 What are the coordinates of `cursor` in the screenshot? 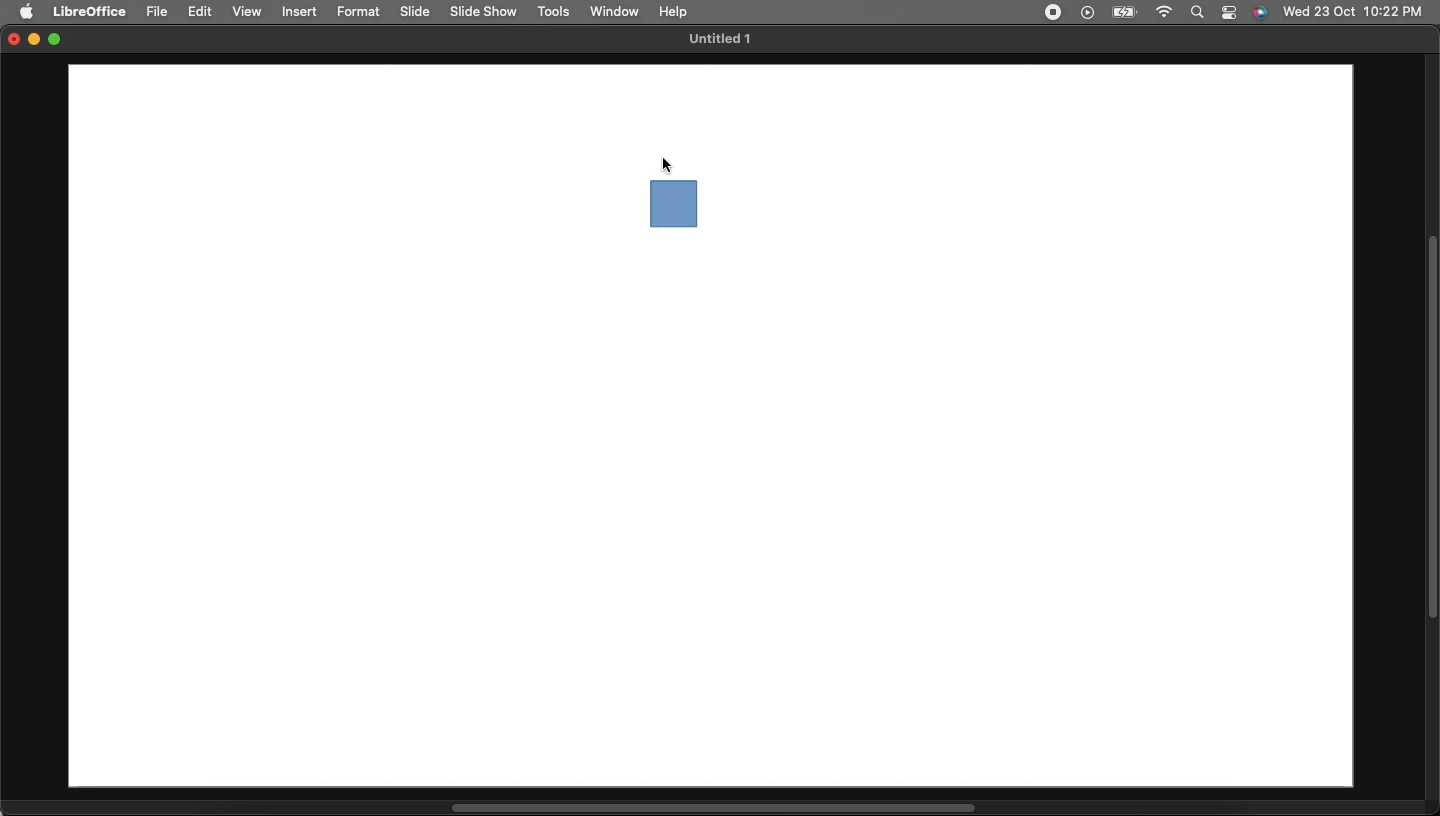 It's located at (666, 165).